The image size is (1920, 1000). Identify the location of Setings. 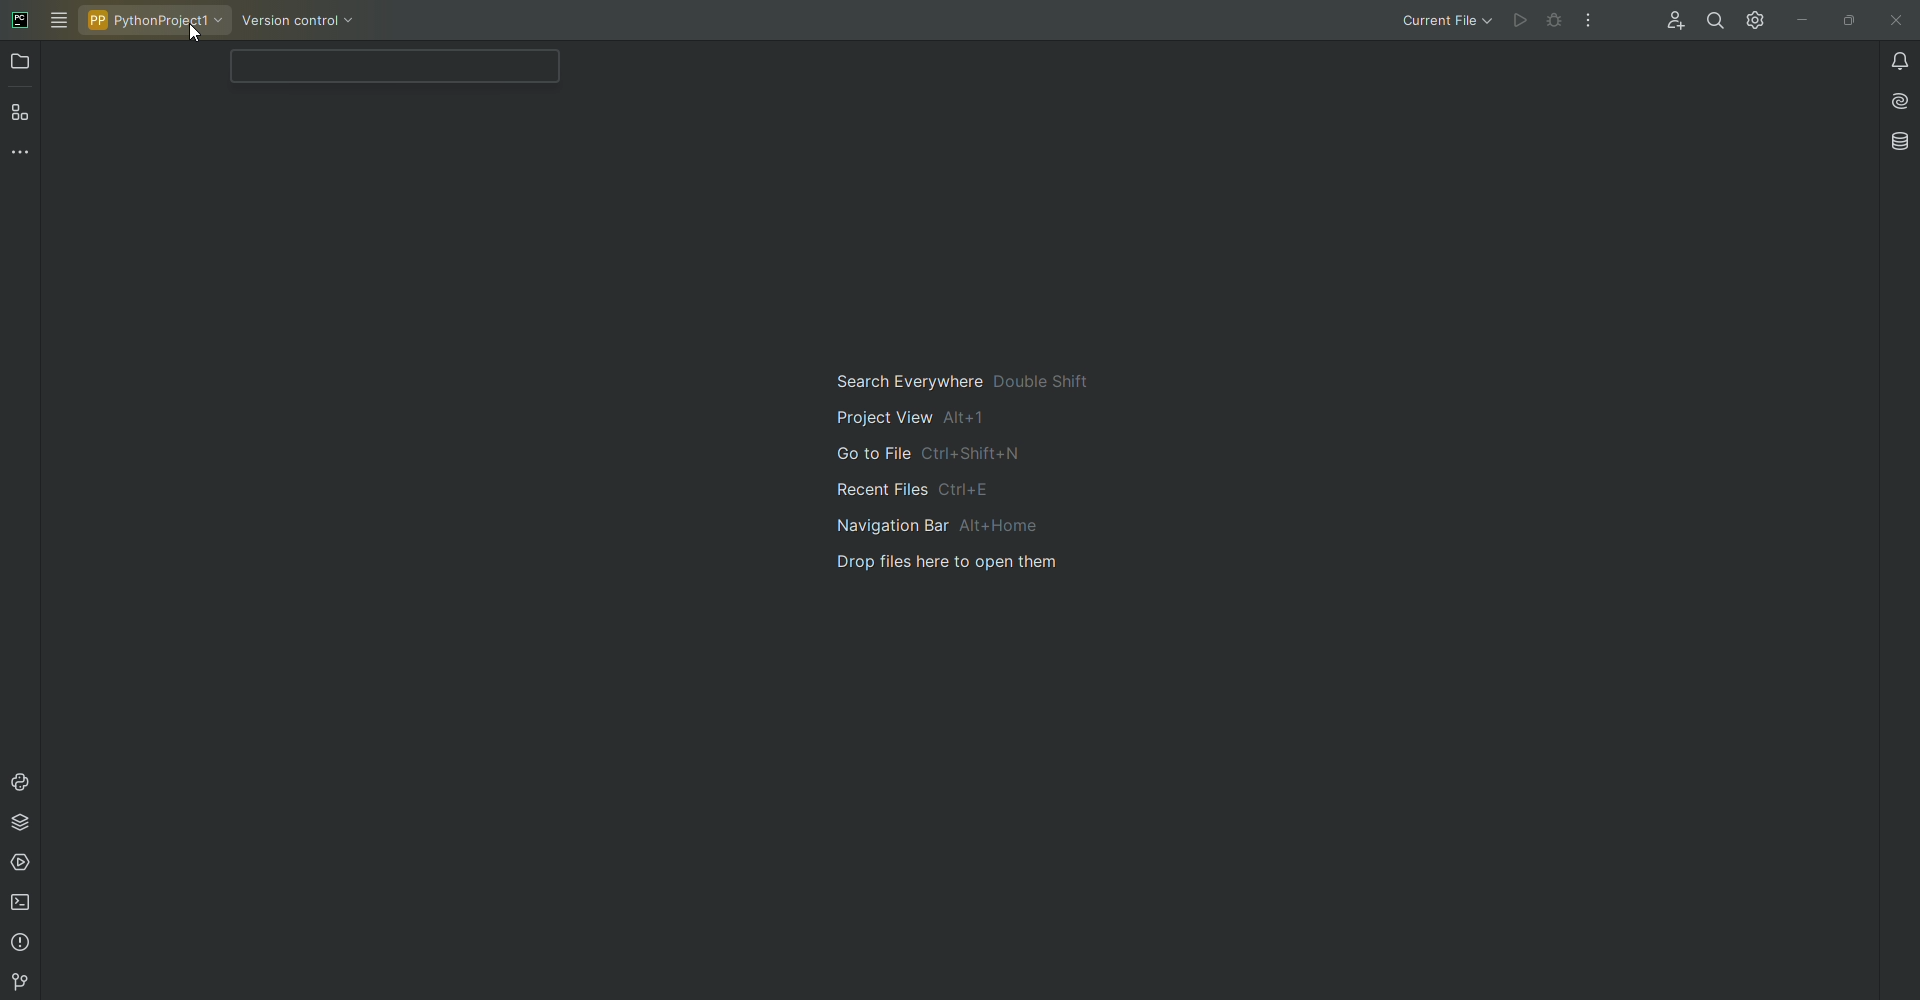
(1752, 20).